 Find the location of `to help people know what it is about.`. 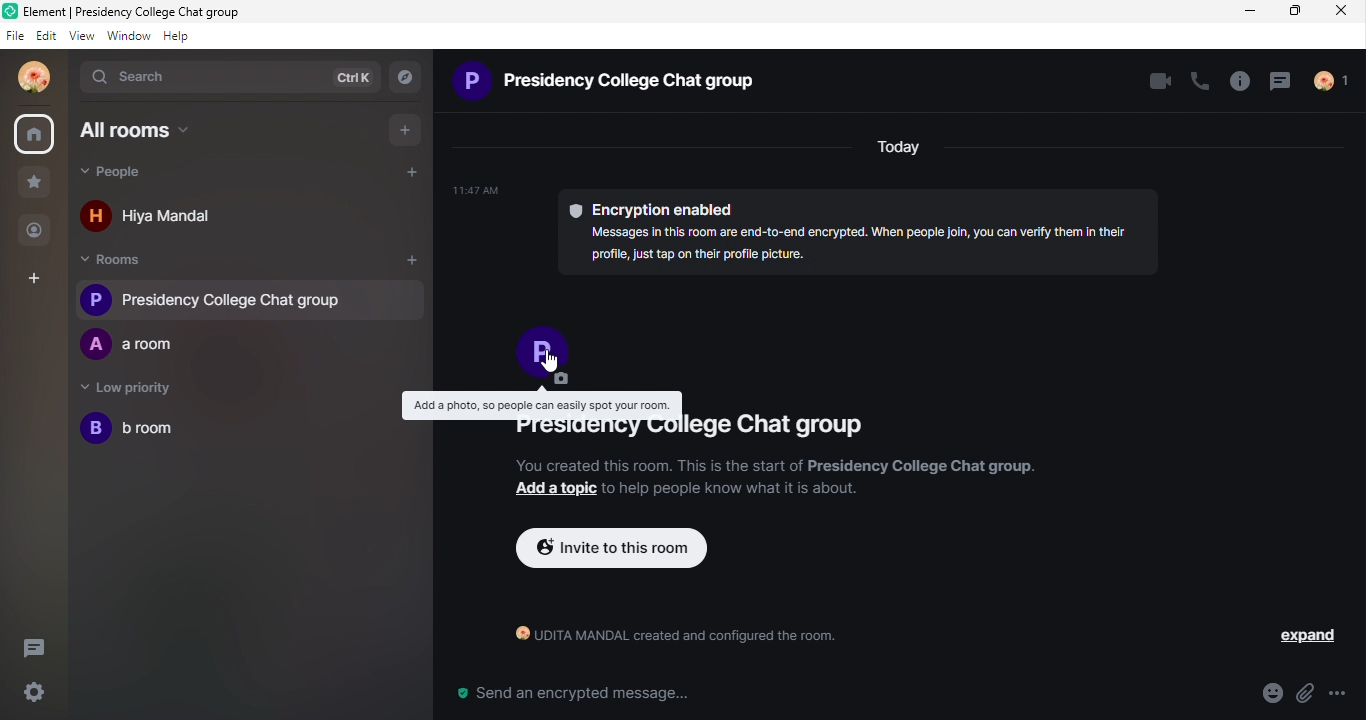

to help people know what it is about. is located at coordinates (733, 488).